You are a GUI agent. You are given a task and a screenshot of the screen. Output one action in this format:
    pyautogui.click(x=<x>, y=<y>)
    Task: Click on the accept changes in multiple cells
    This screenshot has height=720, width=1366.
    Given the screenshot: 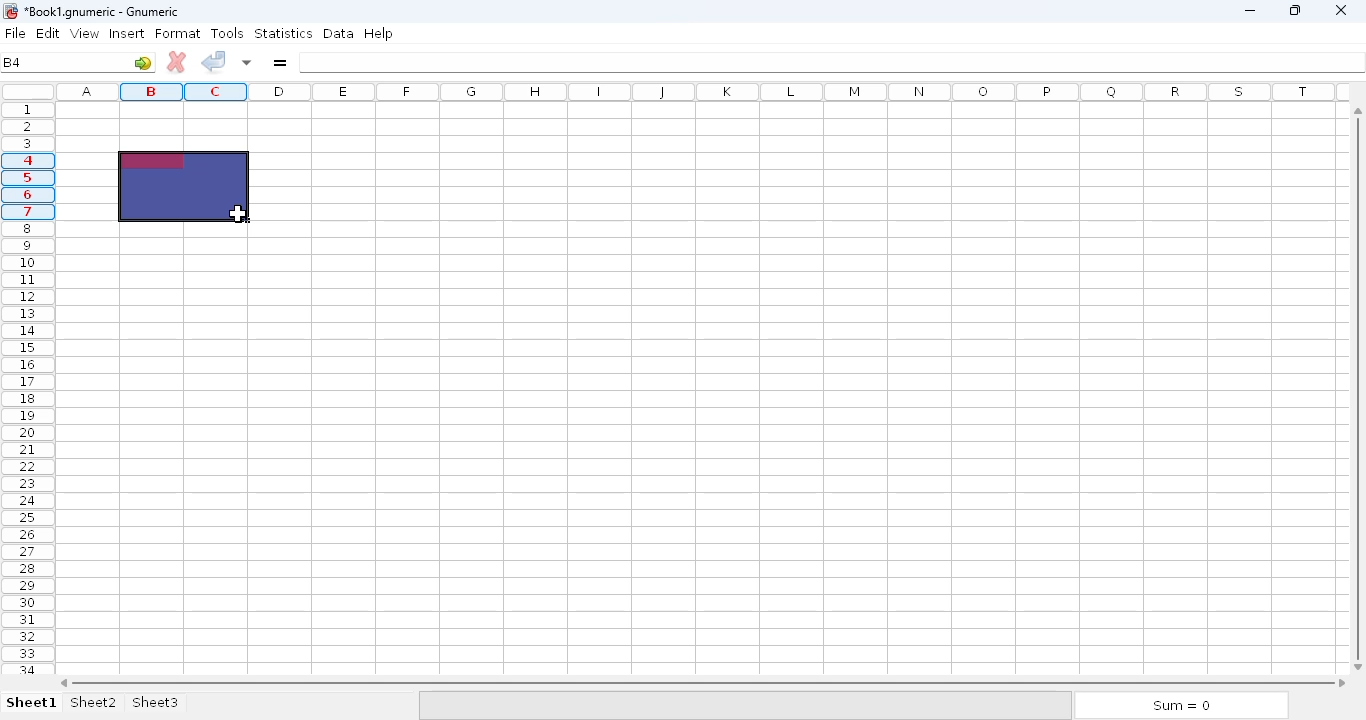 What is the action you would take?
    pyautogui.click(x=247, y=62)
    